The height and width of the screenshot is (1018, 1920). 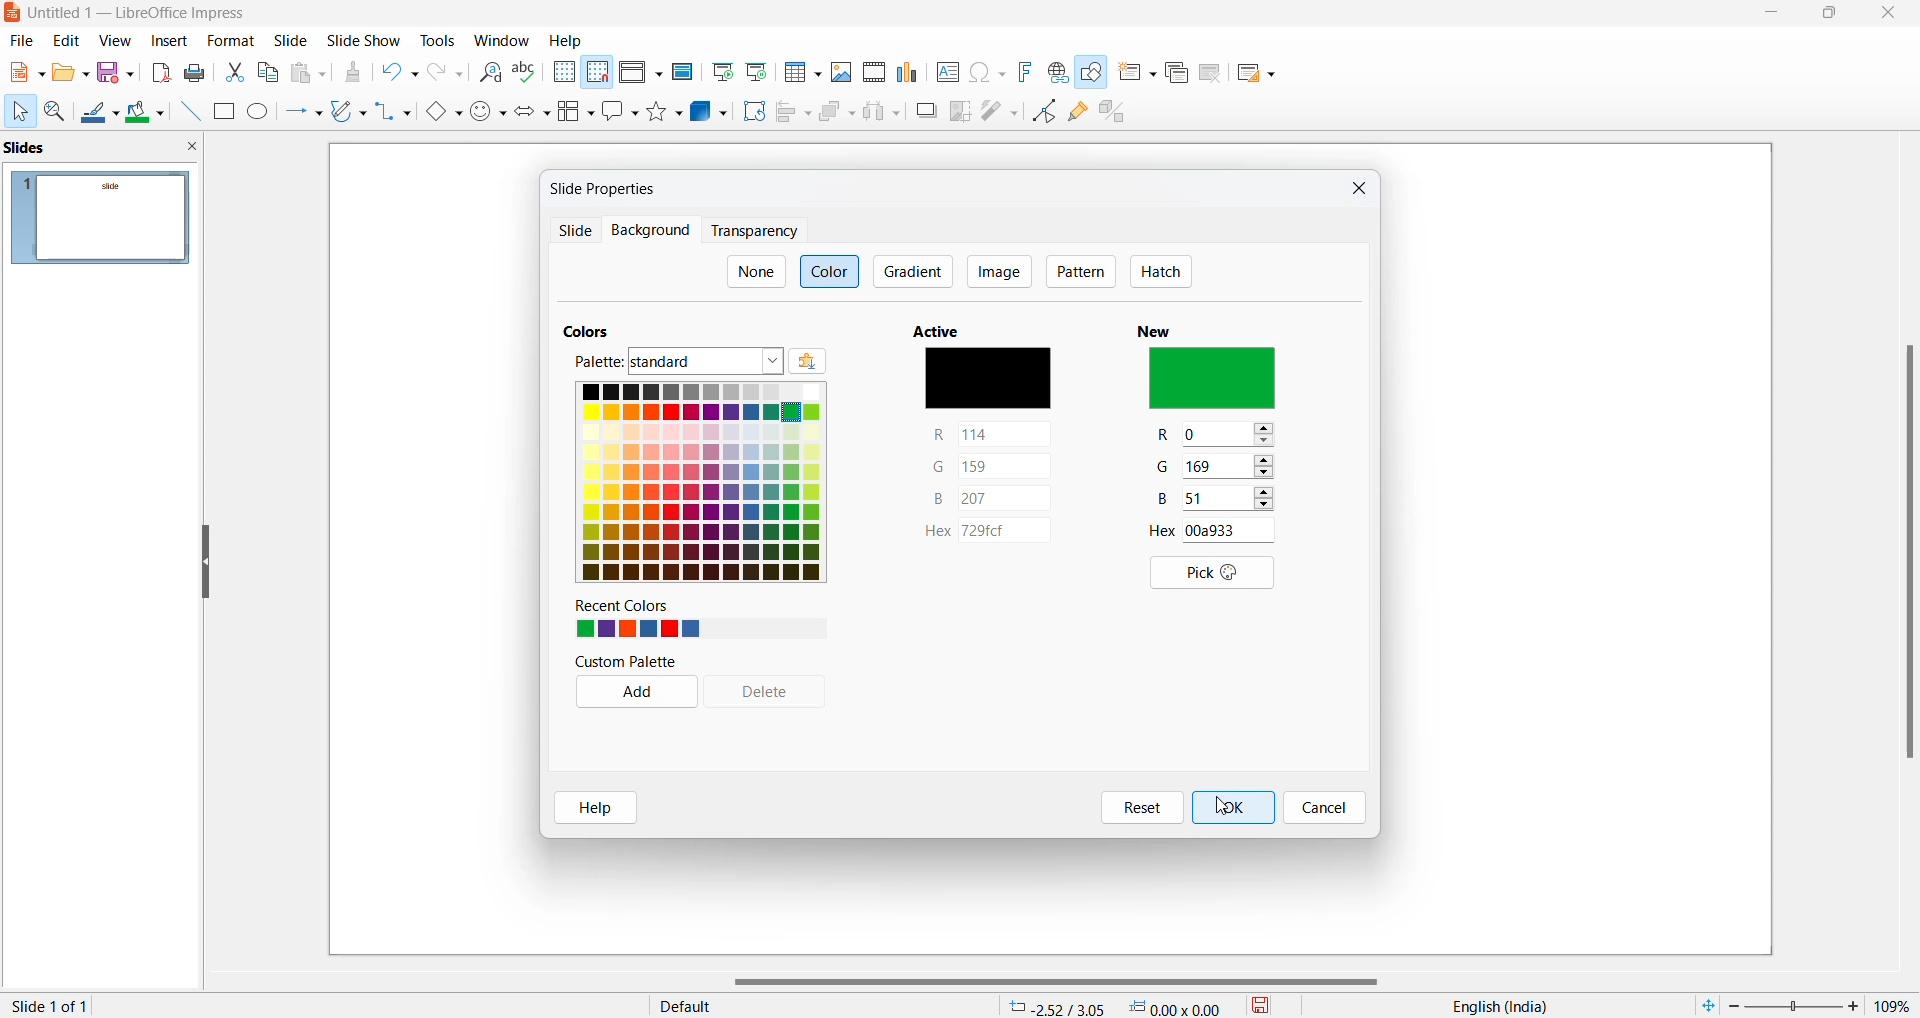 I want to click on start from first slide, so click(x=721, y=72).